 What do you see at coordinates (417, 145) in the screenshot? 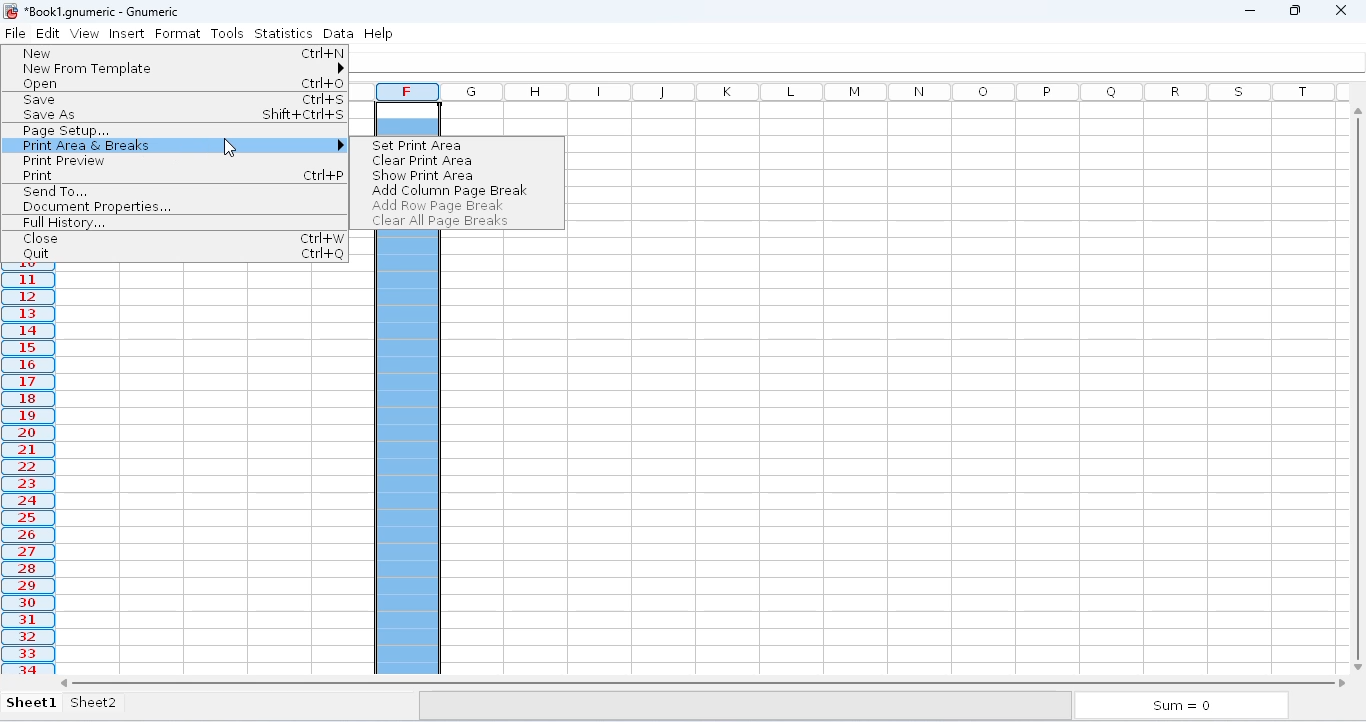
I see `set print area` at bounding box center [417, 145].